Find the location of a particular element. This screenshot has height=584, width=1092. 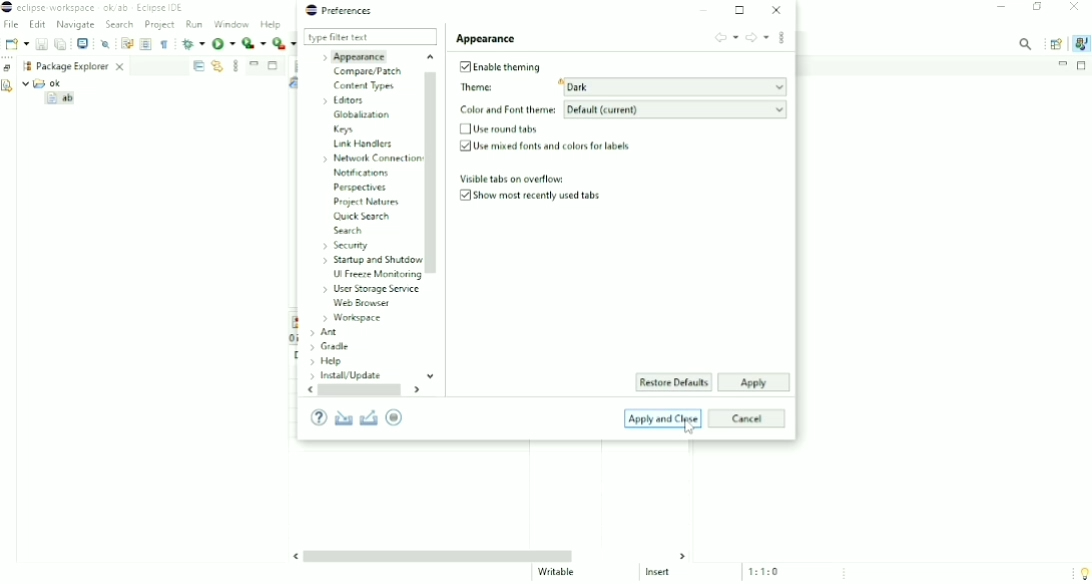

Run is located at coordinates (195, 24).